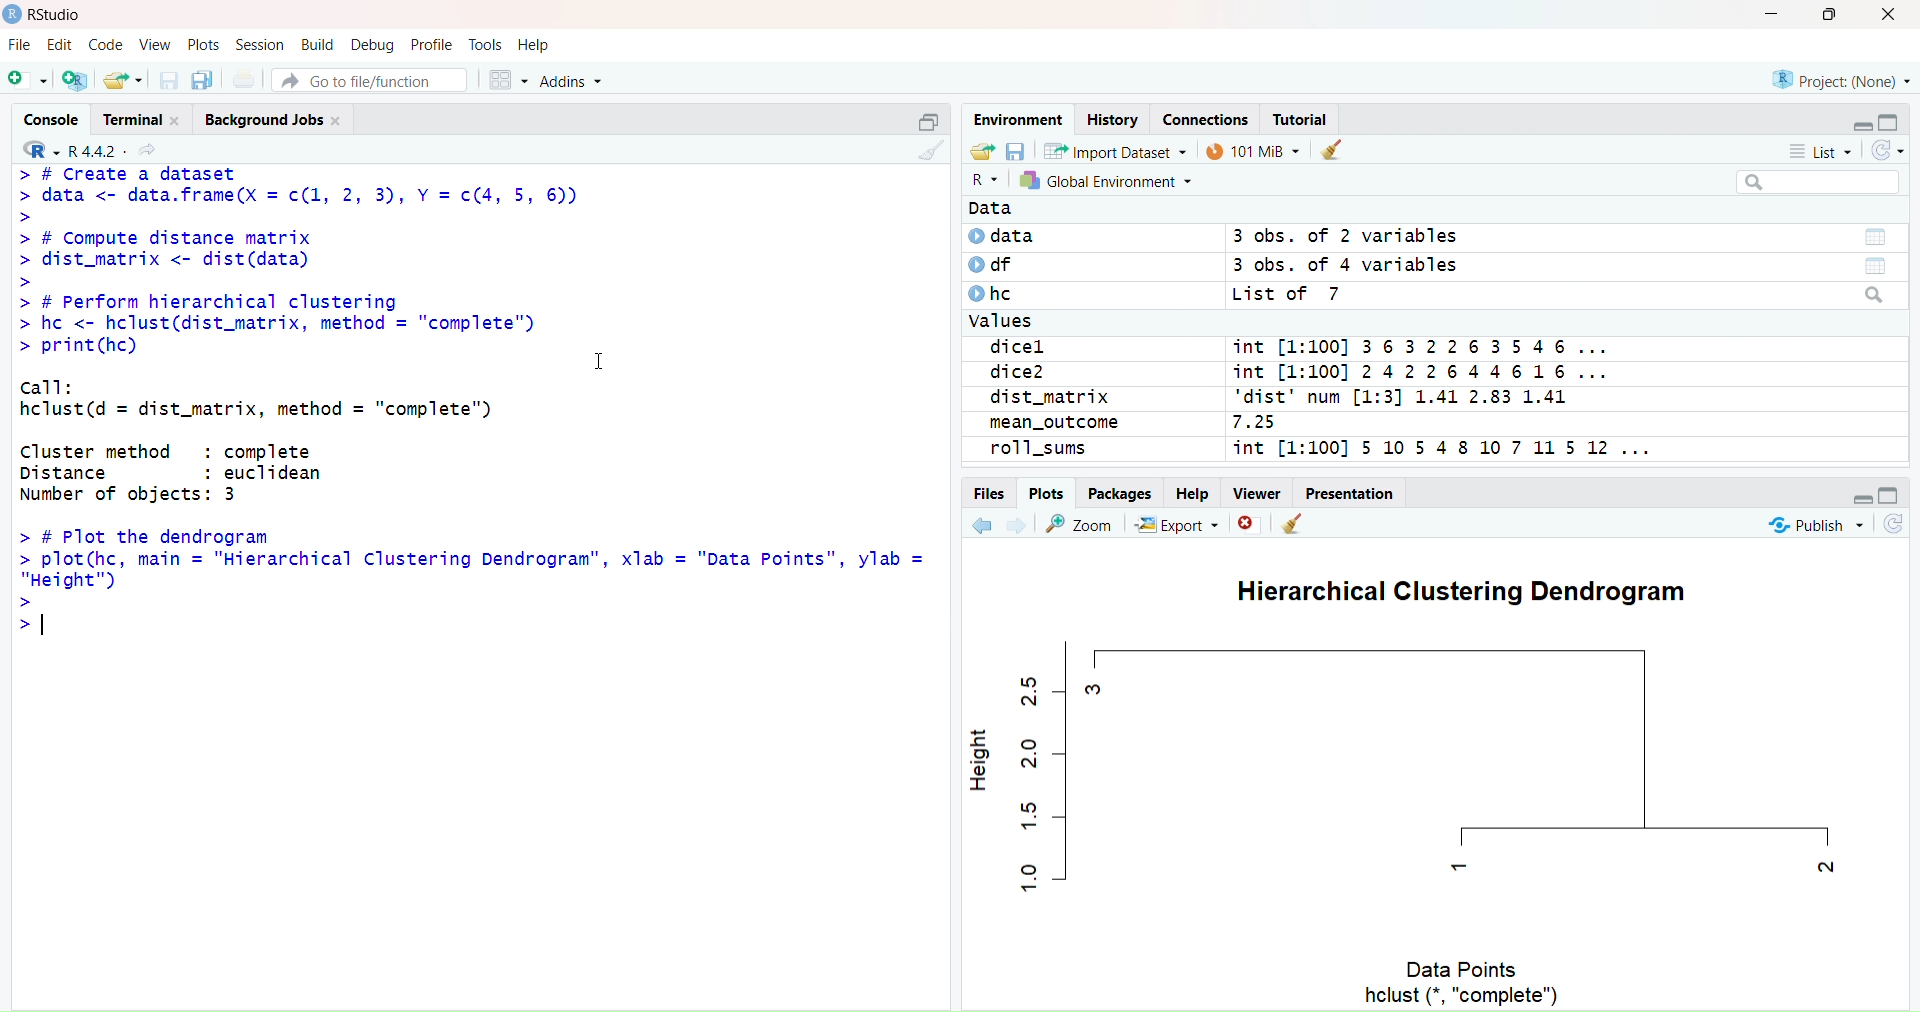 The height and width of the screenshot is (1012, 1920). Describe the element at coordinates (249, 76) in the screenshot. I see `Save all open documents (Ctrl + Alt + S)` at that location.